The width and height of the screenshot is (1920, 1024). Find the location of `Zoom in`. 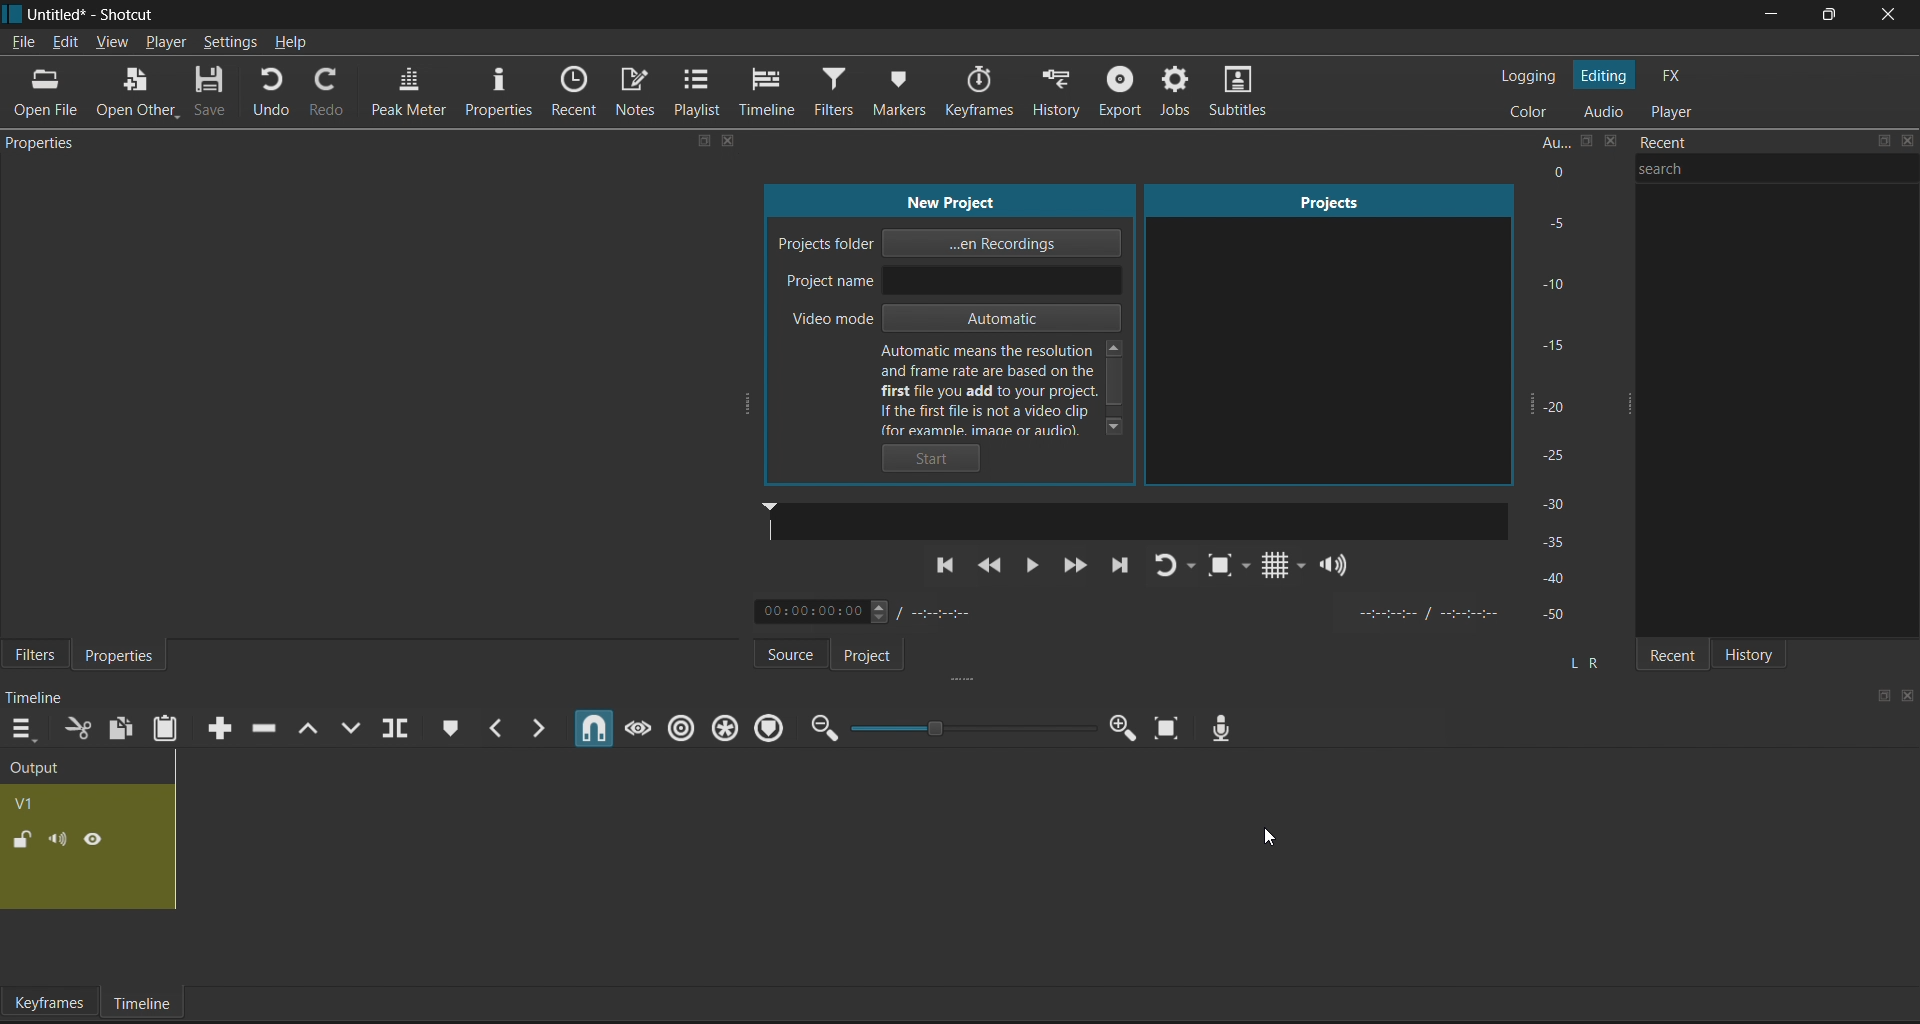

Zoom in is located at coordinates (1120, 730).